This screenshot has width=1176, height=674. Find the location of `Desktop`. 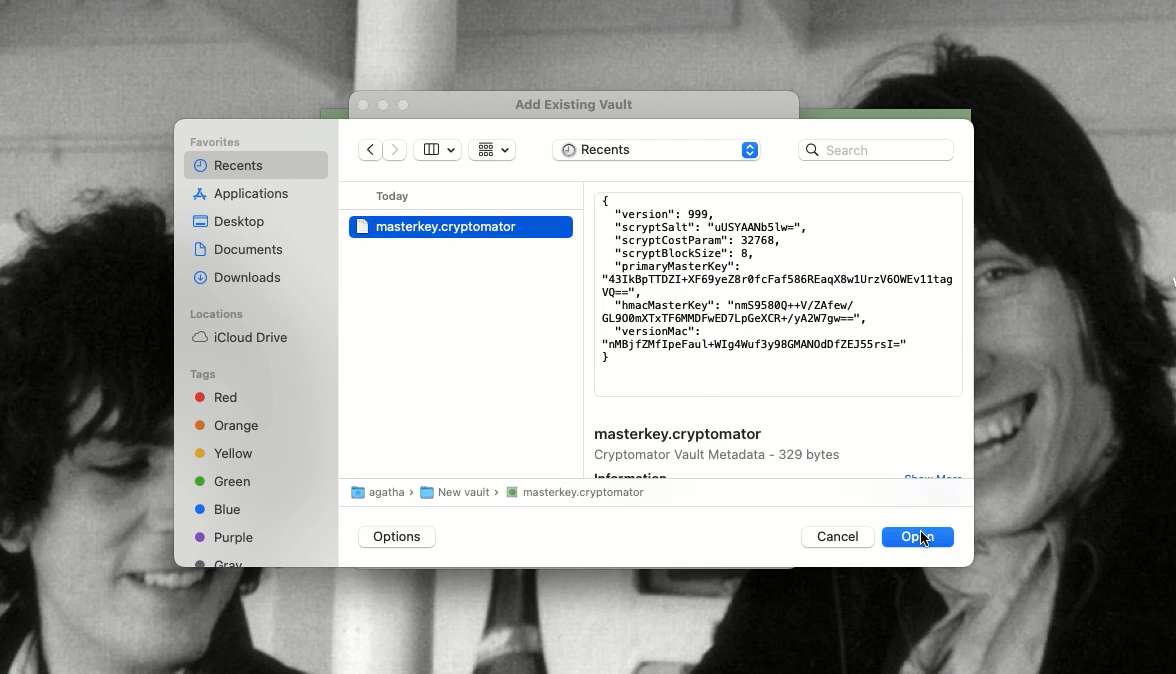

Desktop is located at coordinates (230, 223).